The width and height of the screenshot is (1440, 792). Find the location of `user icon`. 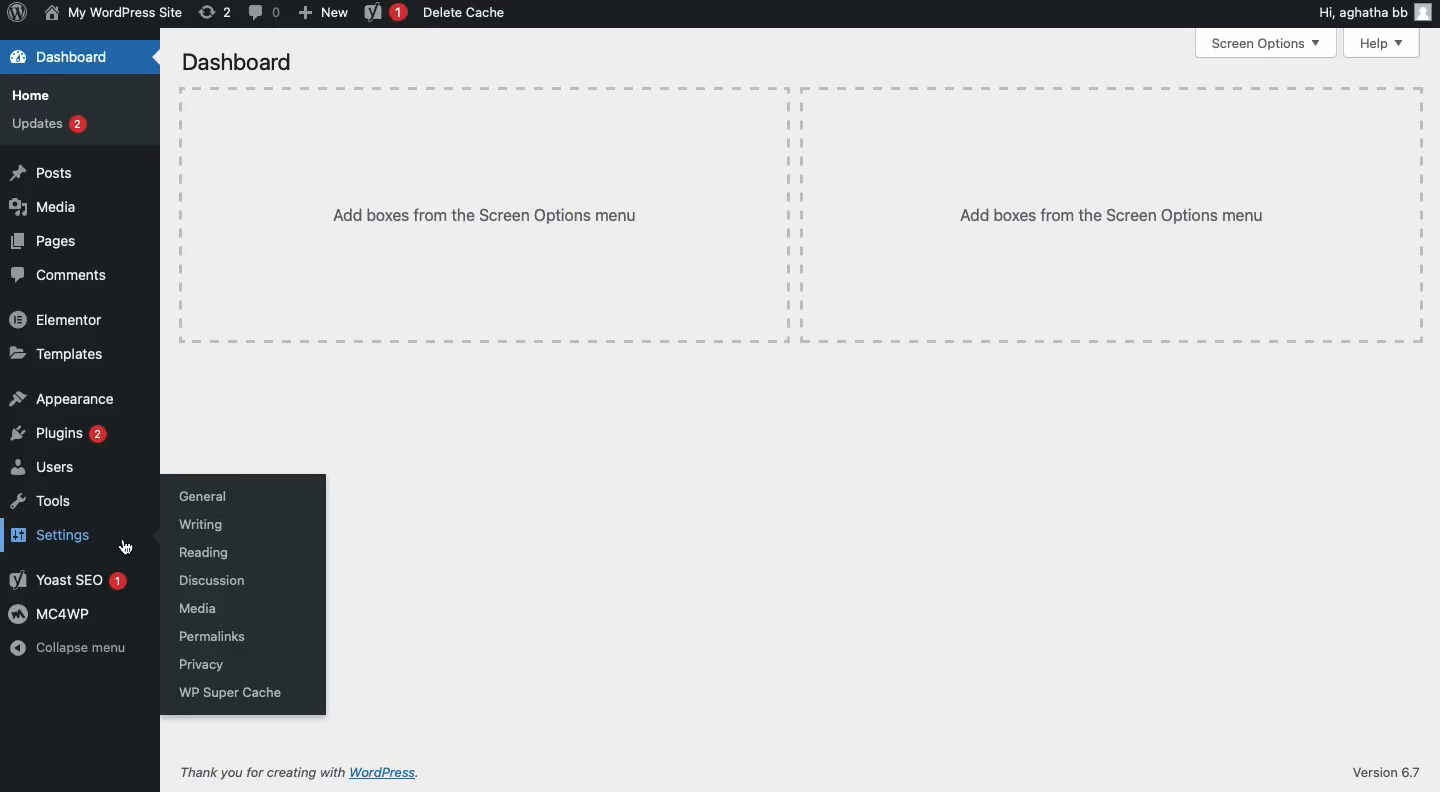

user icon is located at coordinates (1426, 11).